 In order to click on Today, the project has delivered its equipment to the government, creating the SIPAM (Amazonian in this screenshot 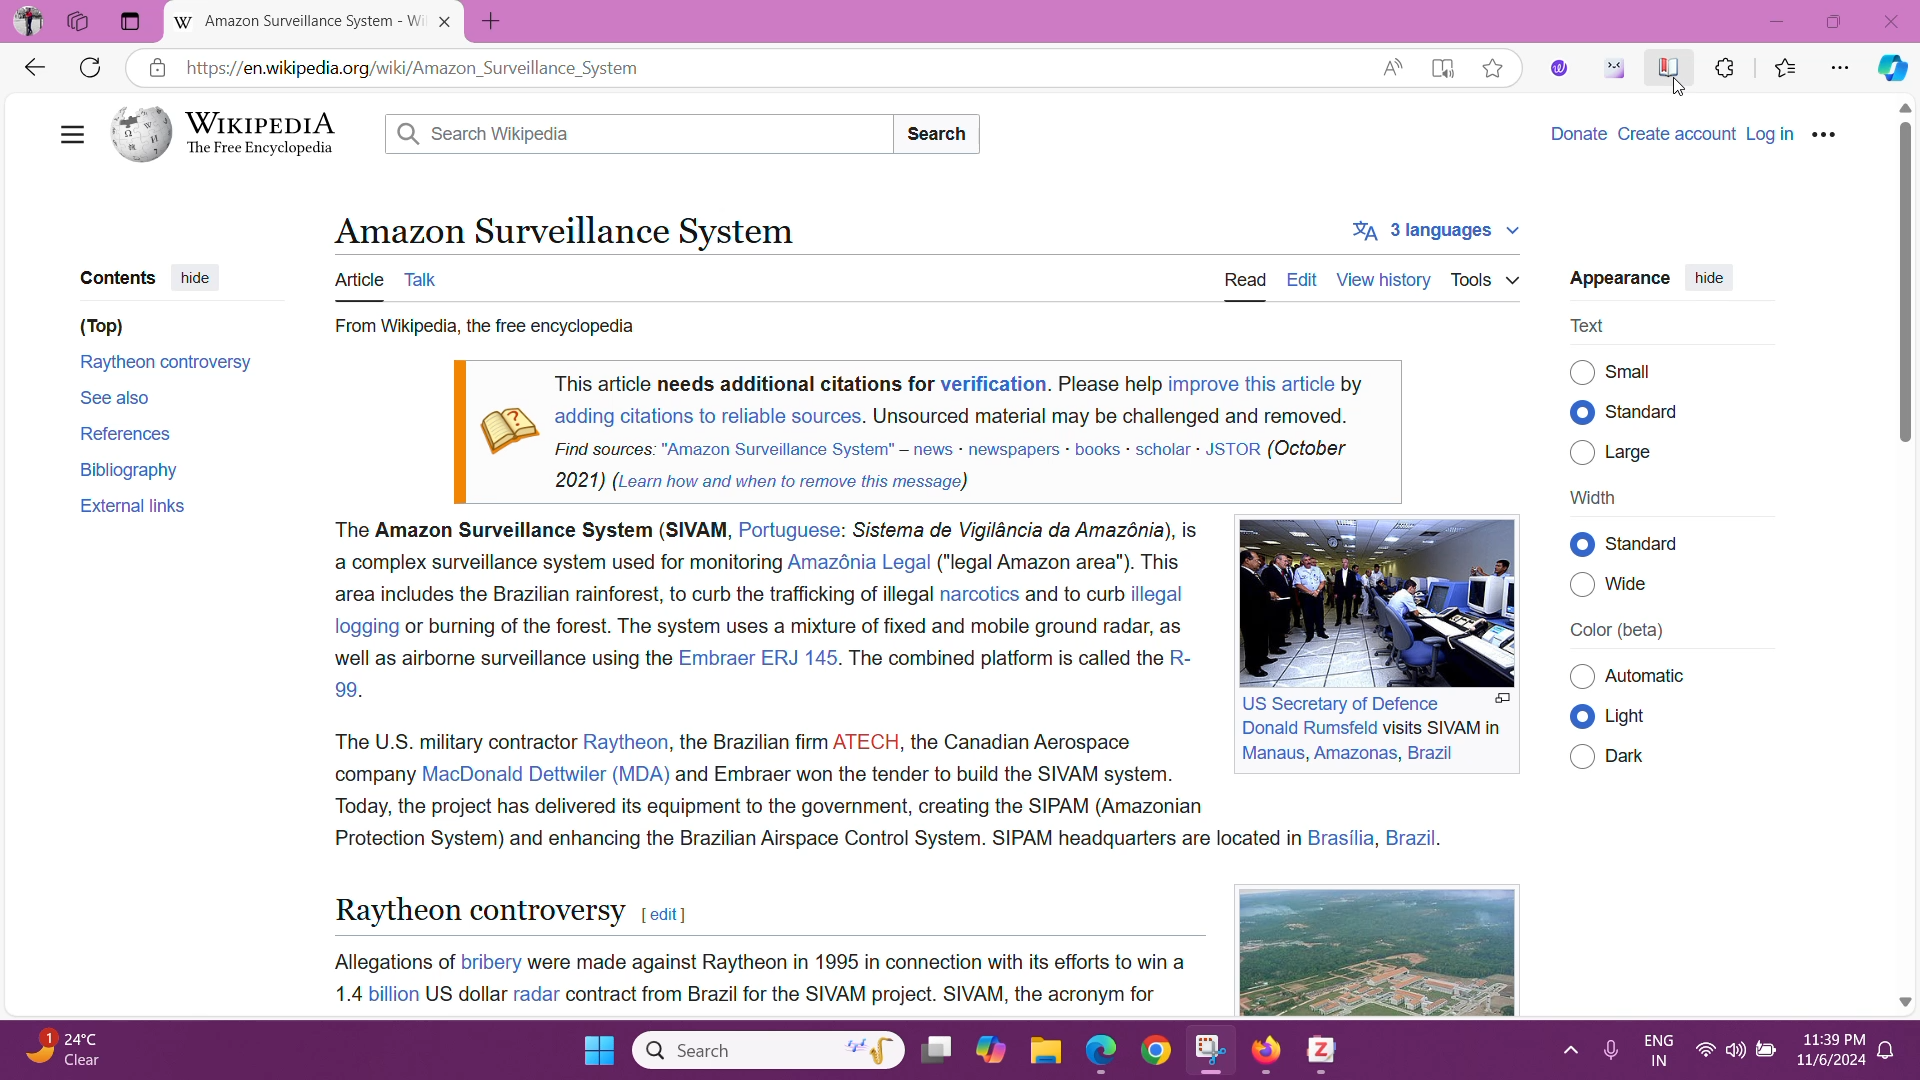, I will do `click(769, 806)`.